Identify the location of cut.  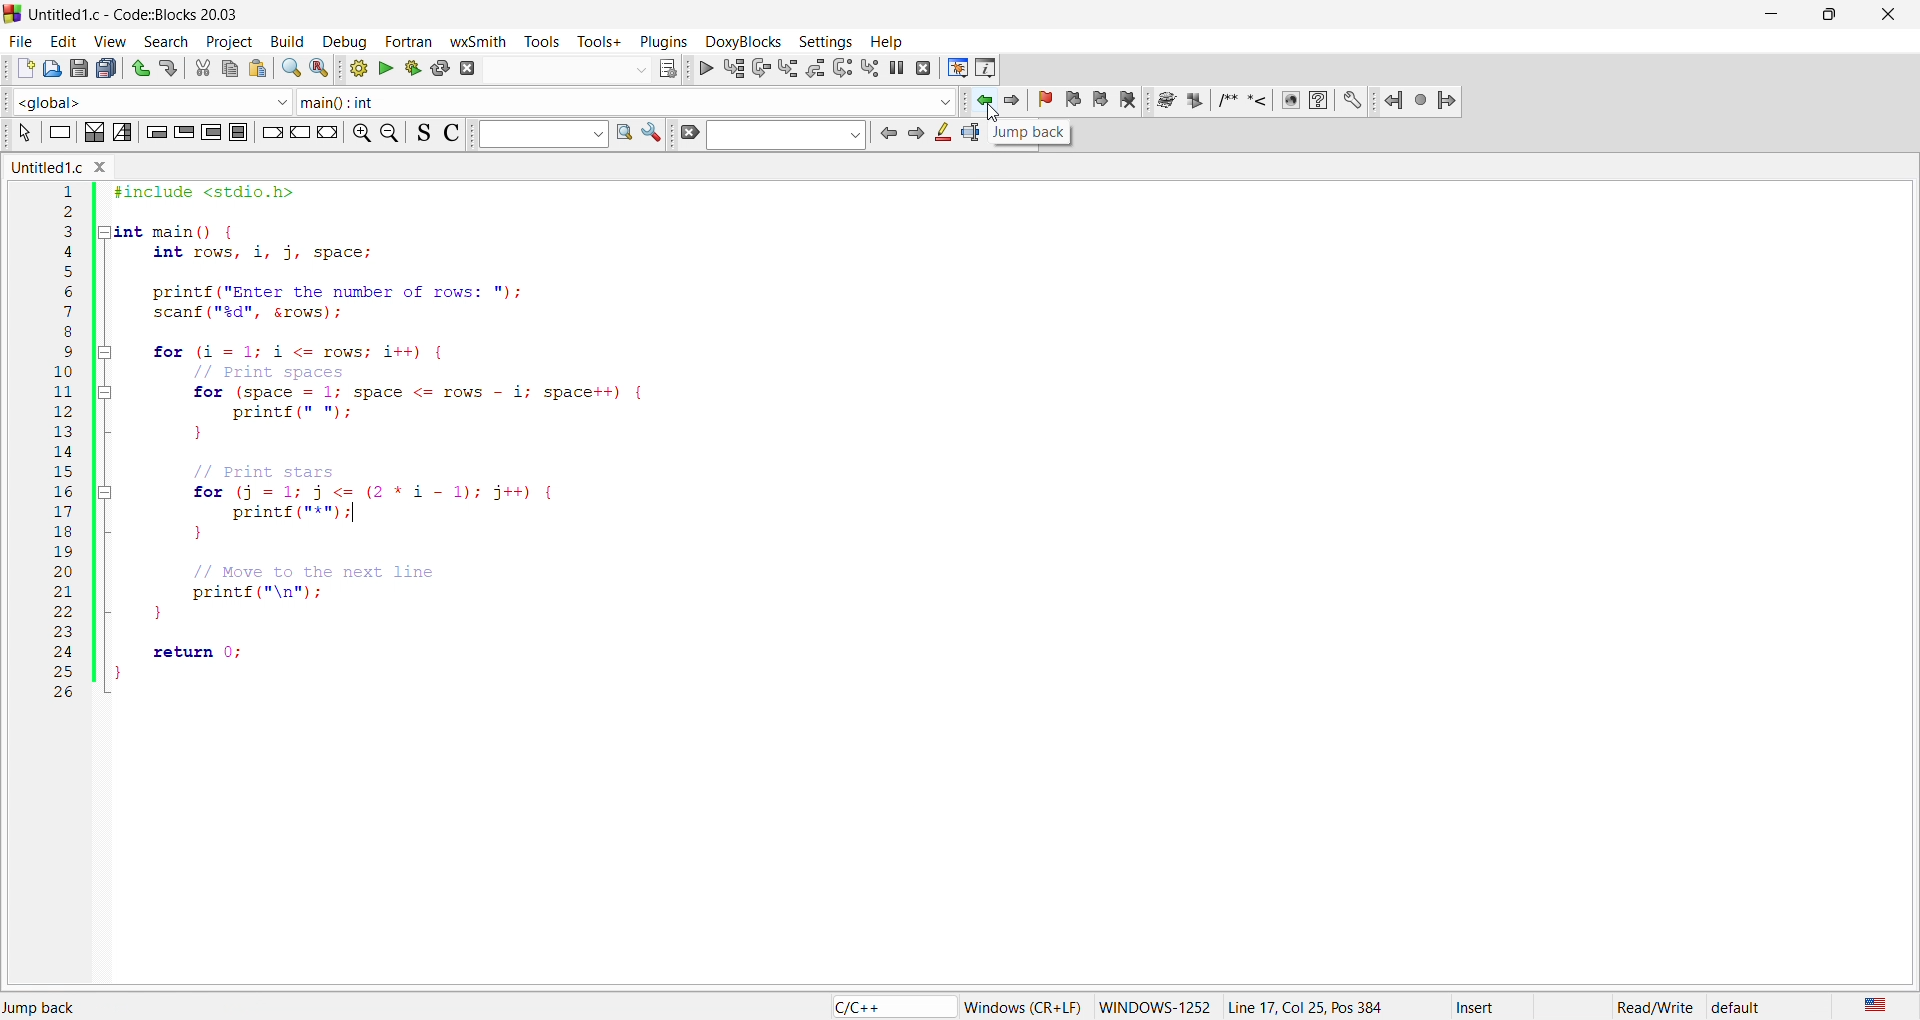
(200, 68).